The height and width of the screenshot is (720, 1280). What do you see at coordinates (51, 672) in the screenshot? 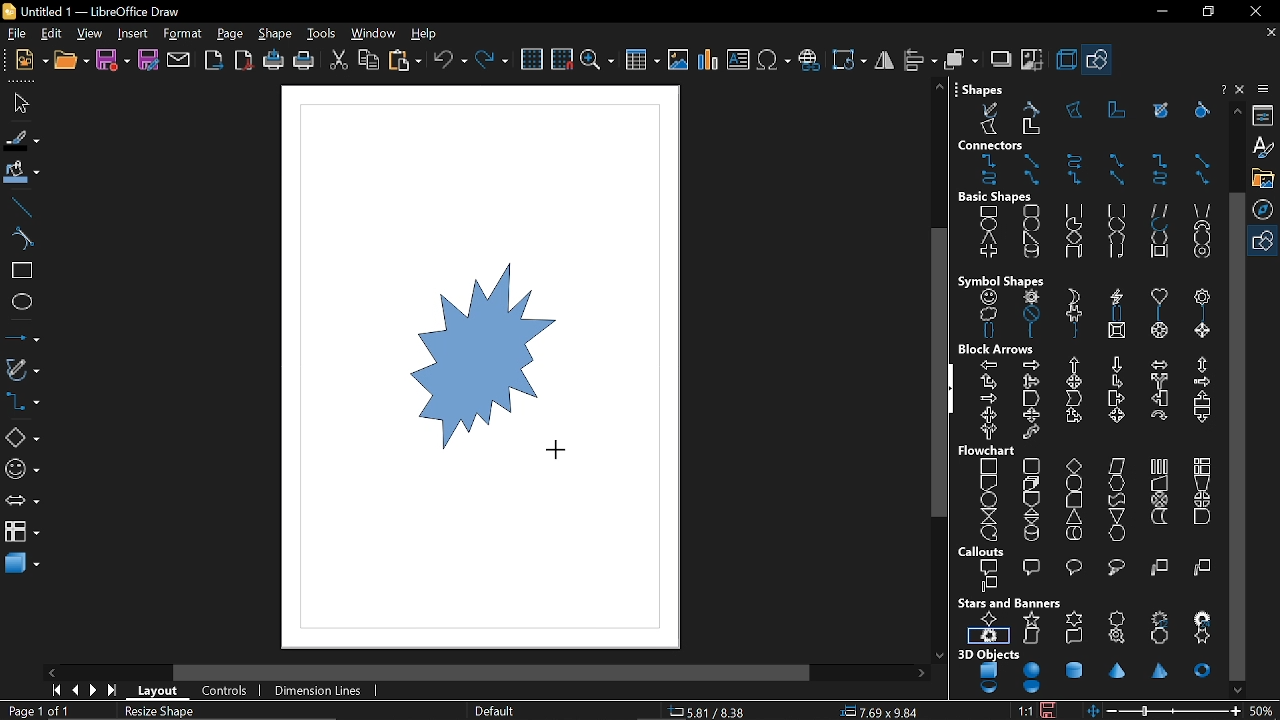
I see `Move left` at bounding box center [51, 672].